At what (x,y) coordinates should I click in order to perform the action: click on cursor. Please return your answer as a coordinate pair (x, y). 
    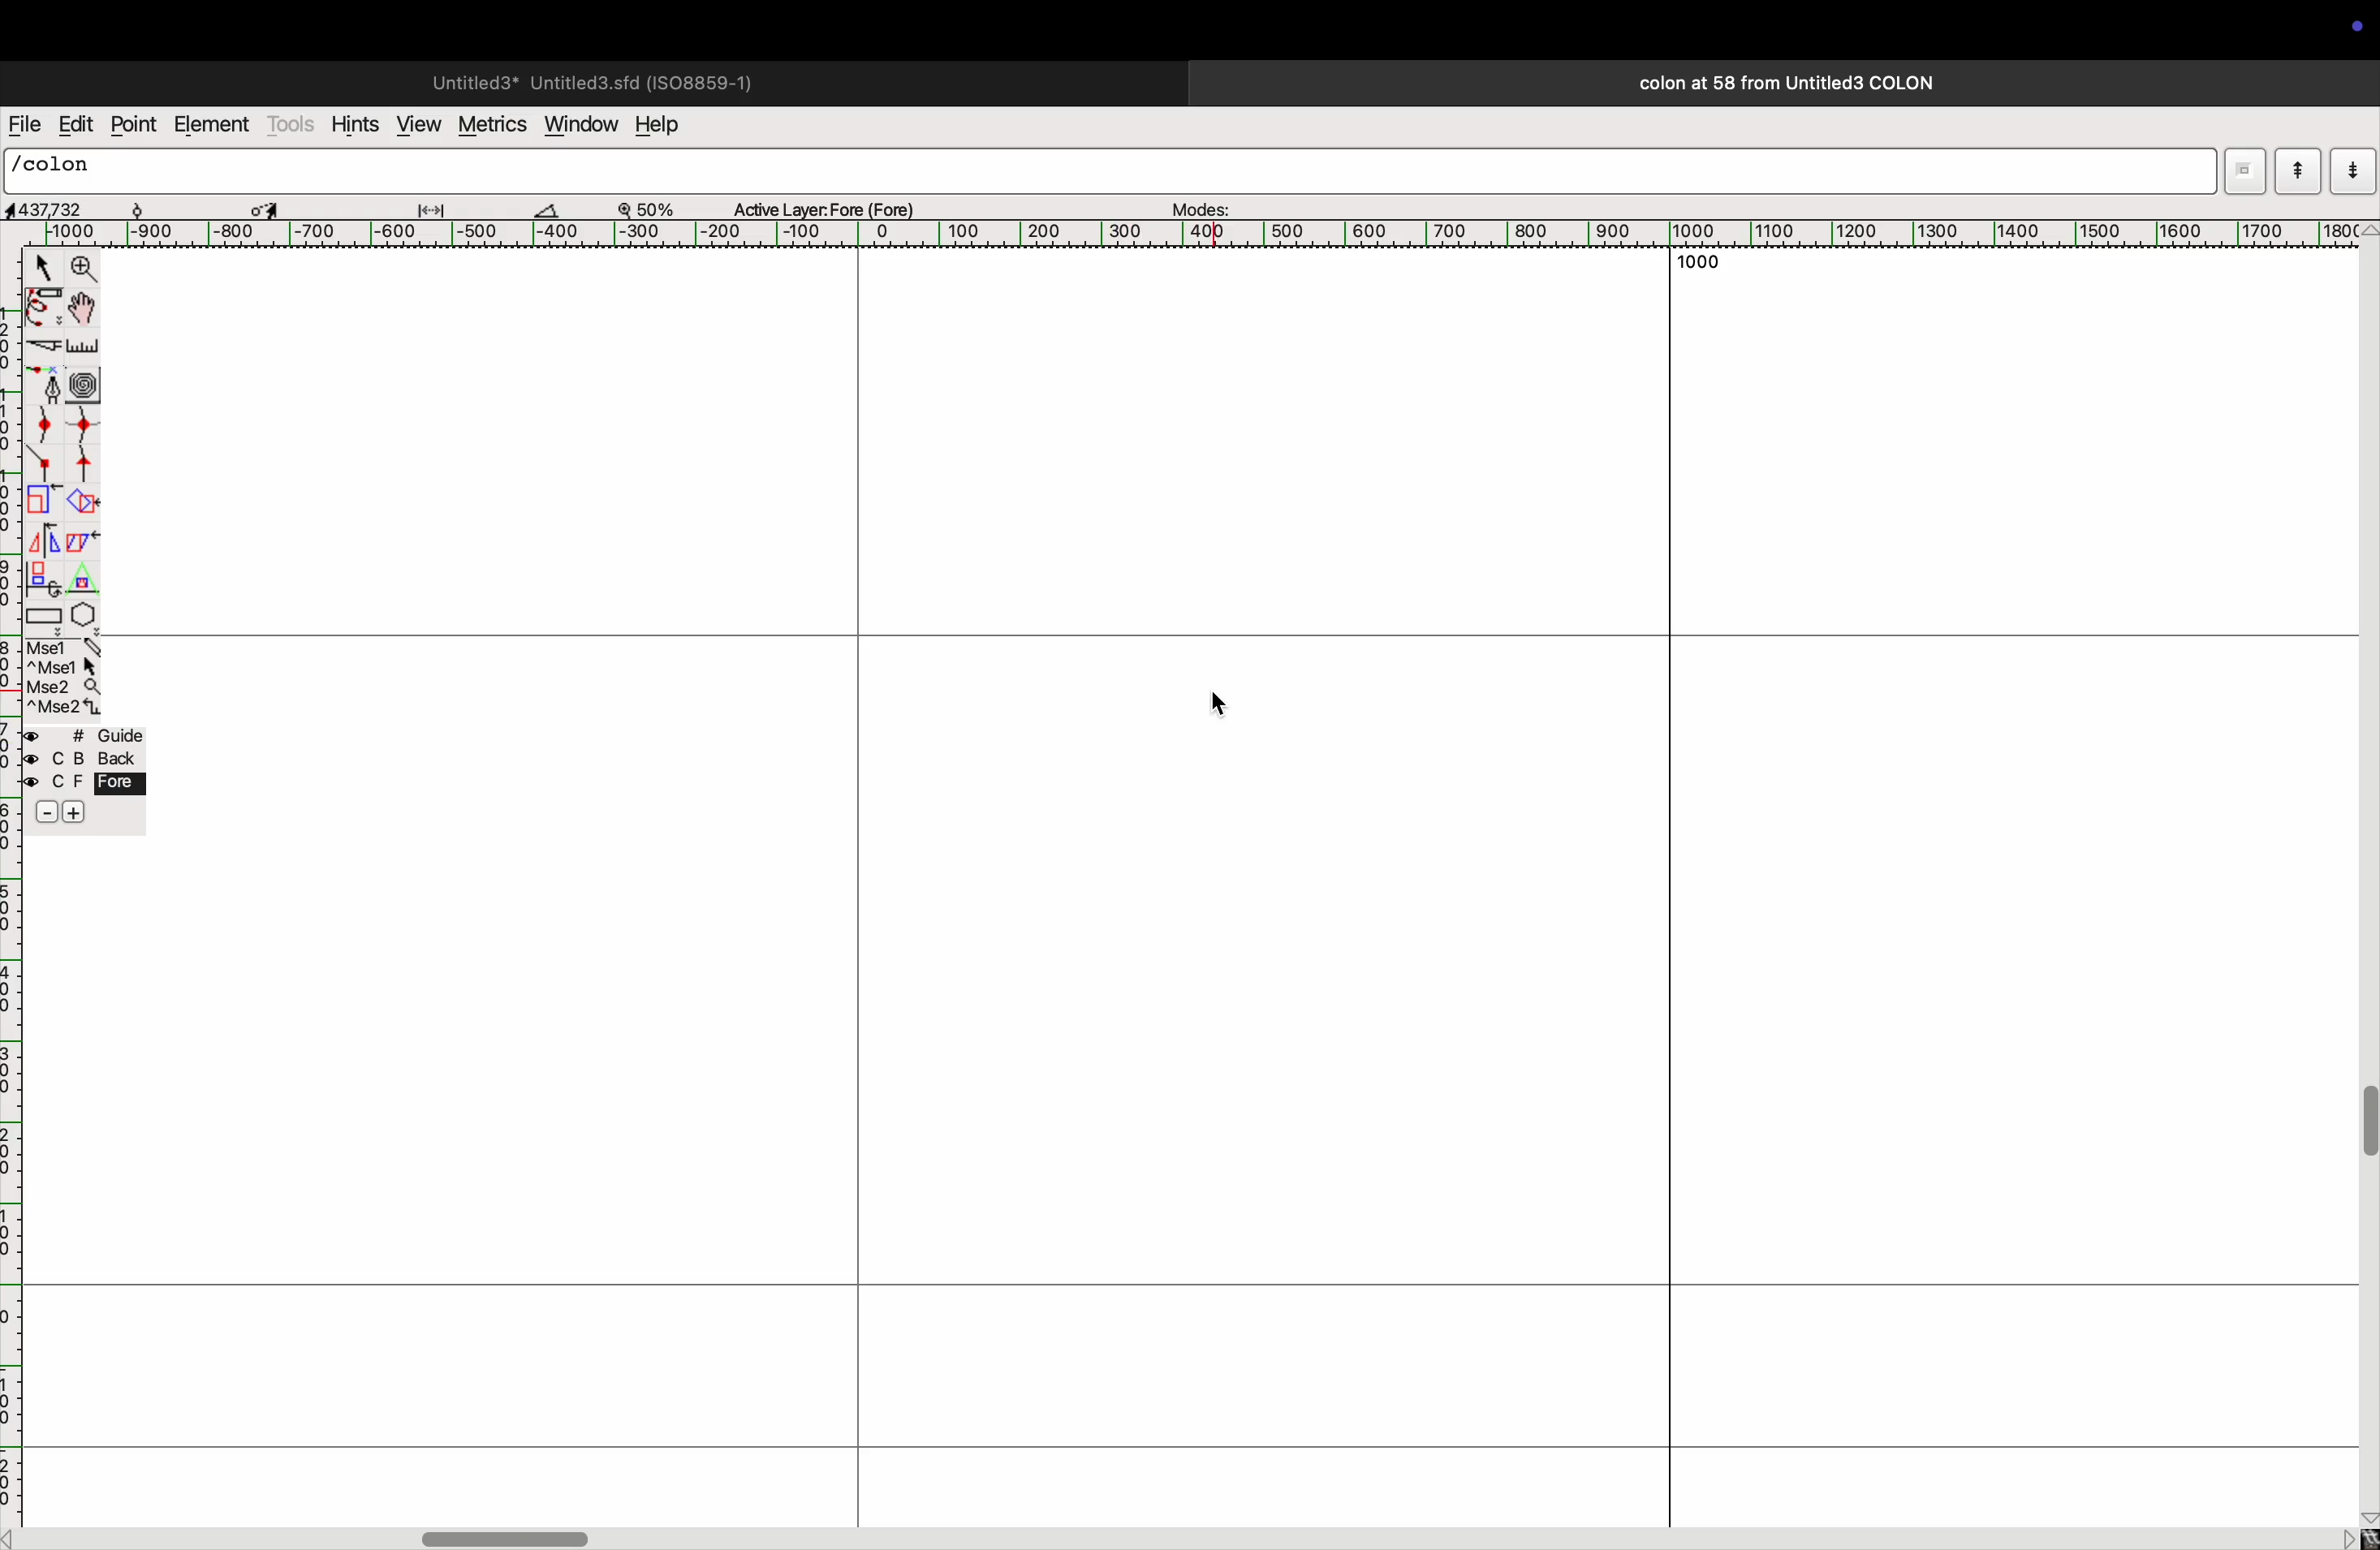
    Looking at the image, I should click on (39, 266).